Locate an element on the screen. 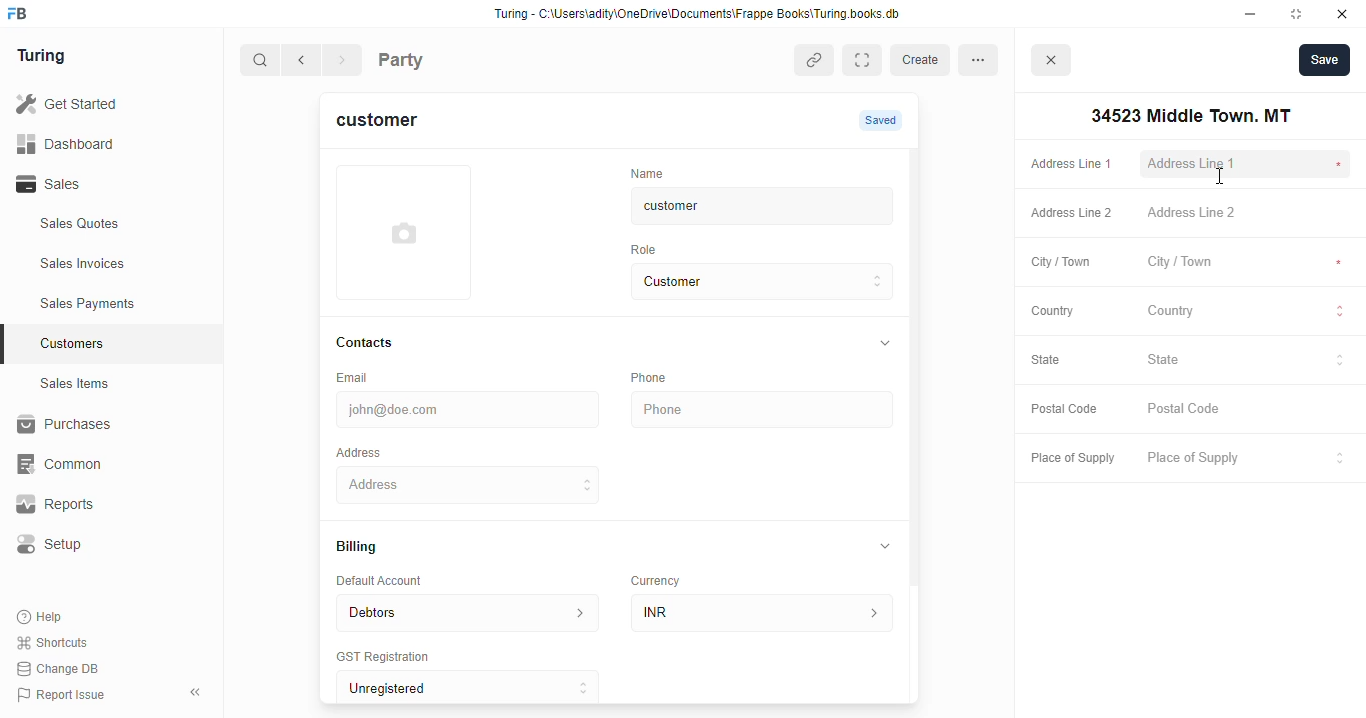 This screenshot has height=718, width=1366. more options is located at coordinates (984, 59).